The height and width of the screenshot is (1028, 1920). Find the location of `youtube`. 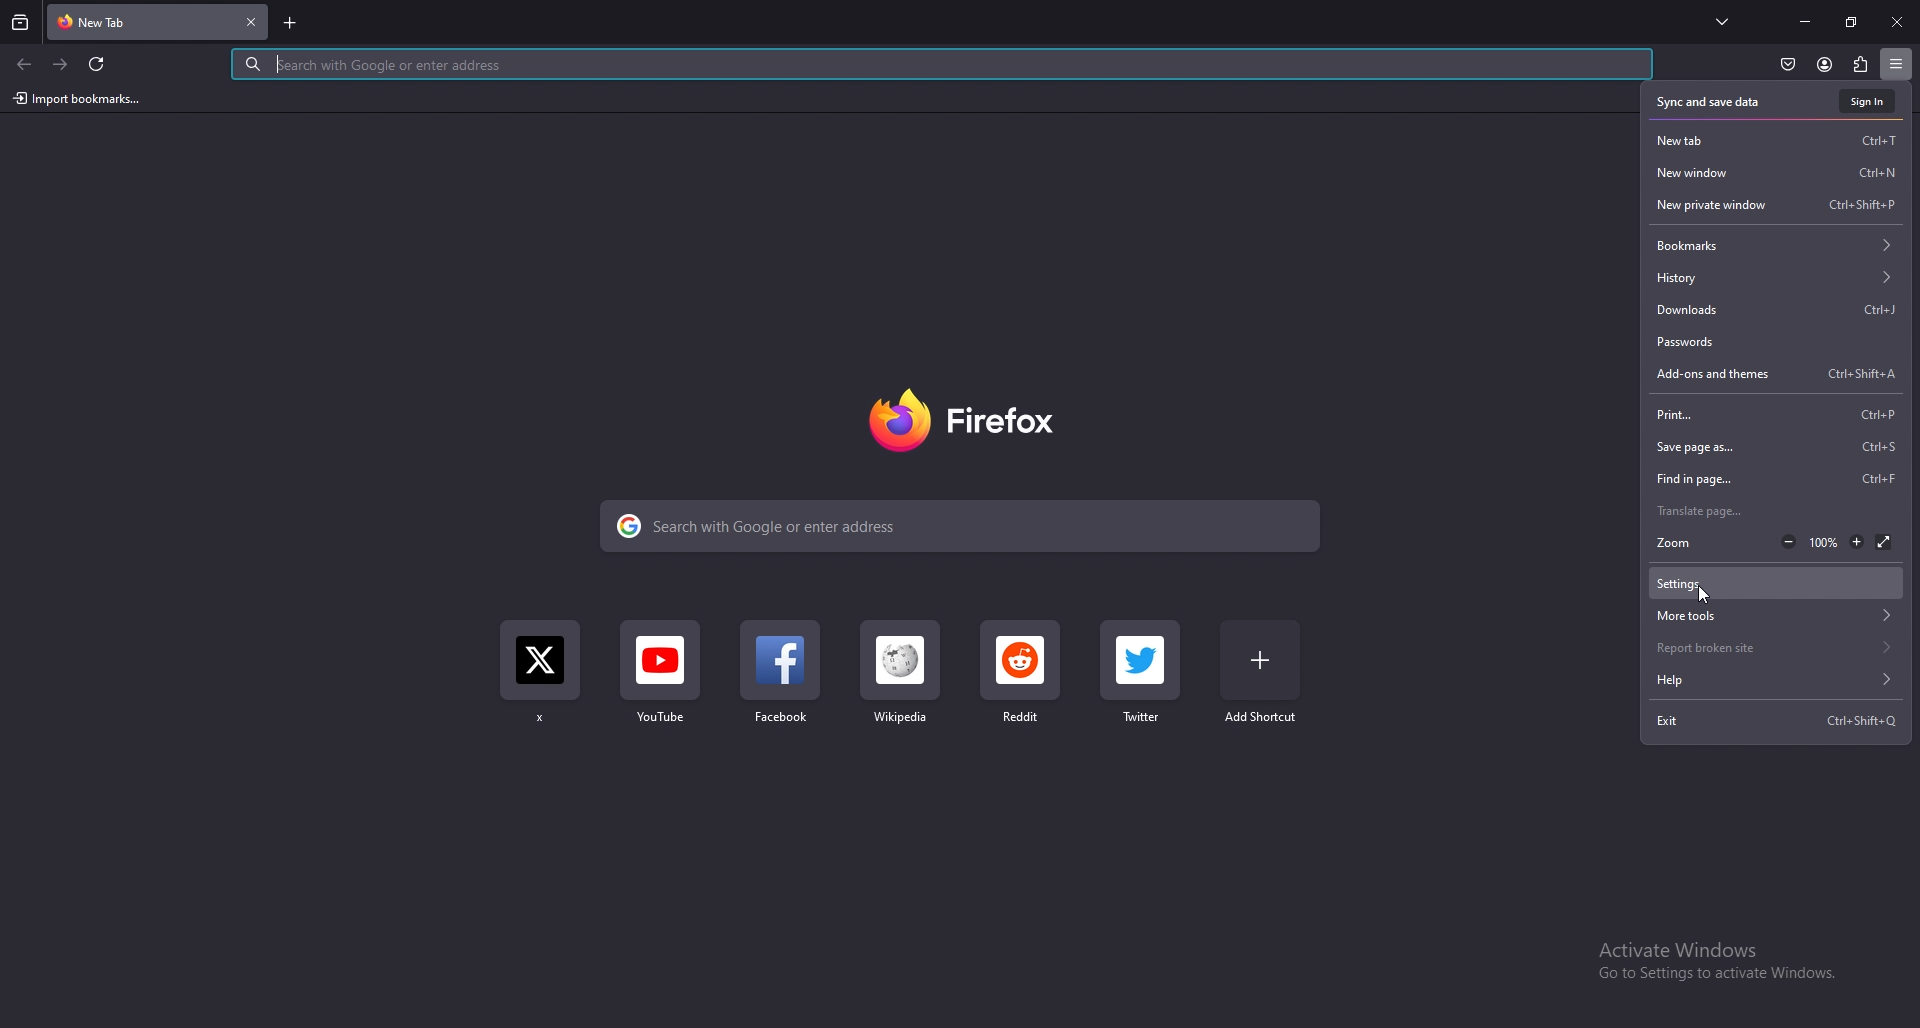

youtube is located at coordinates (663, 681).